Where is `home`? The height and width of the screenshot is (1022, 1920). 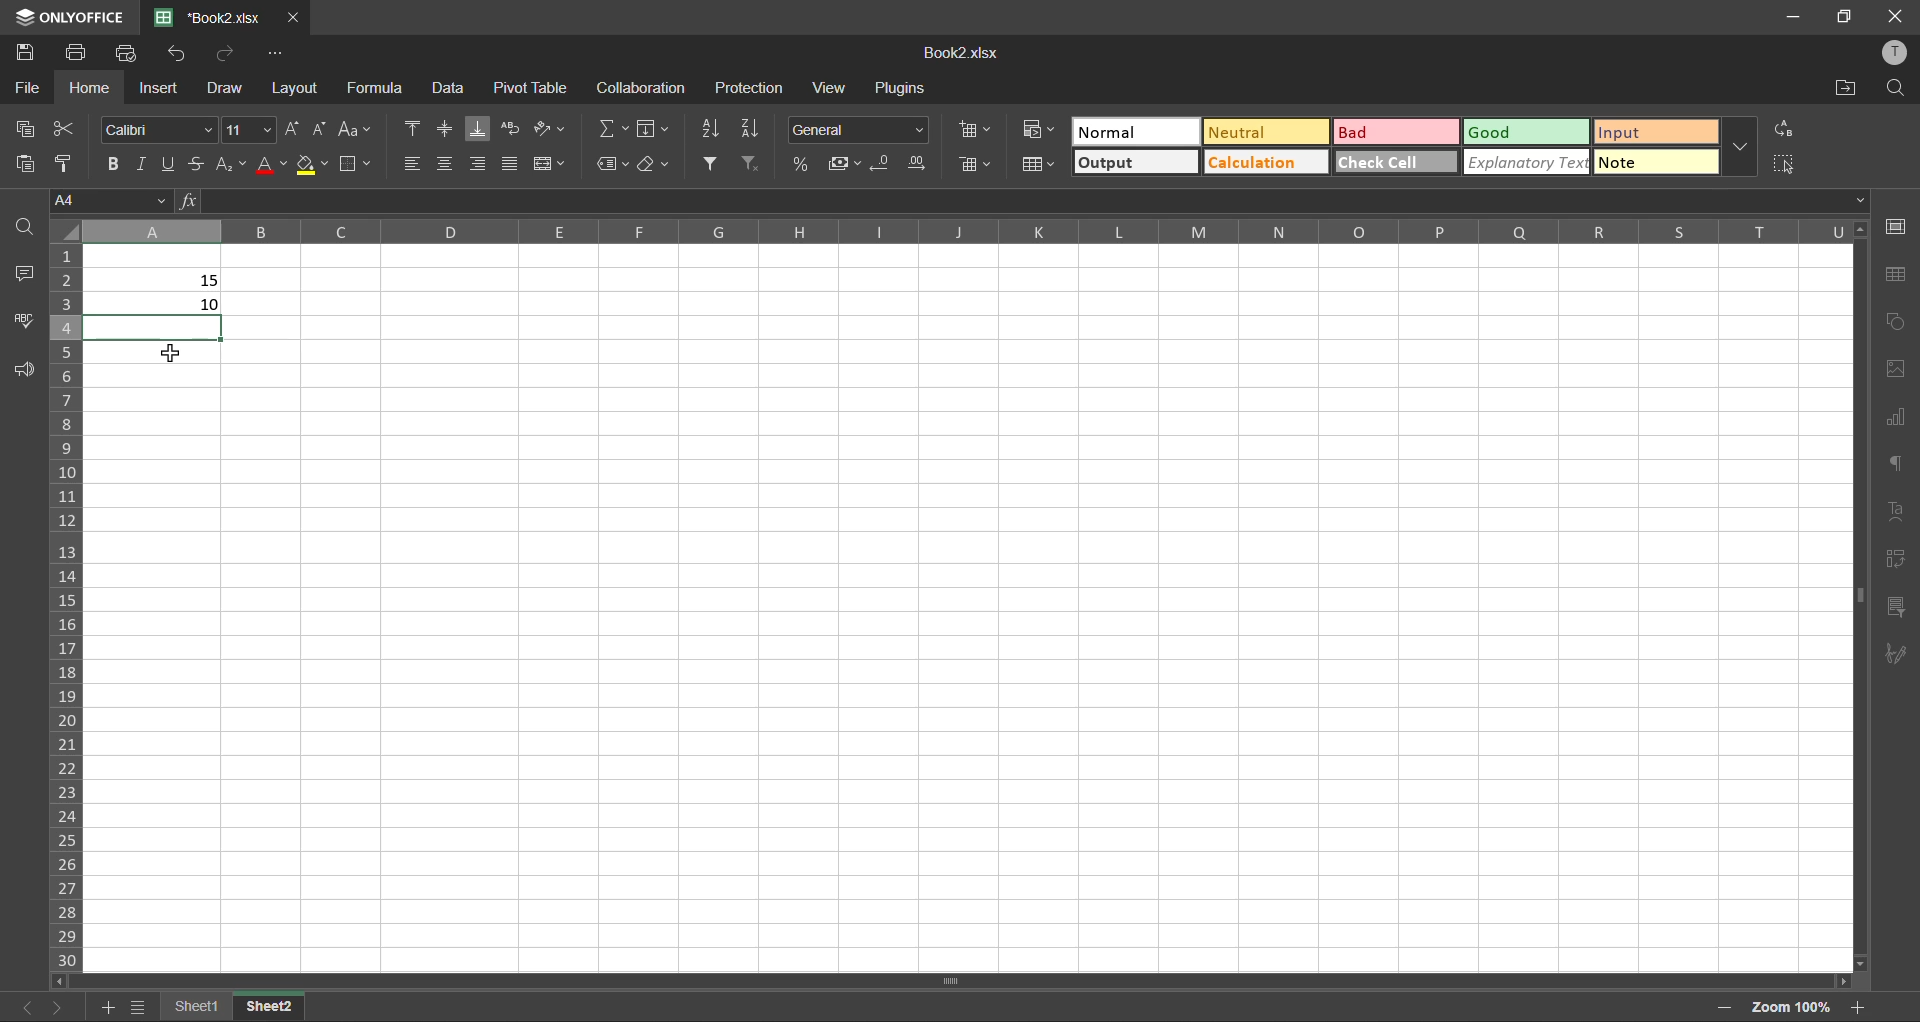
home is located at coordinates (90, 88).